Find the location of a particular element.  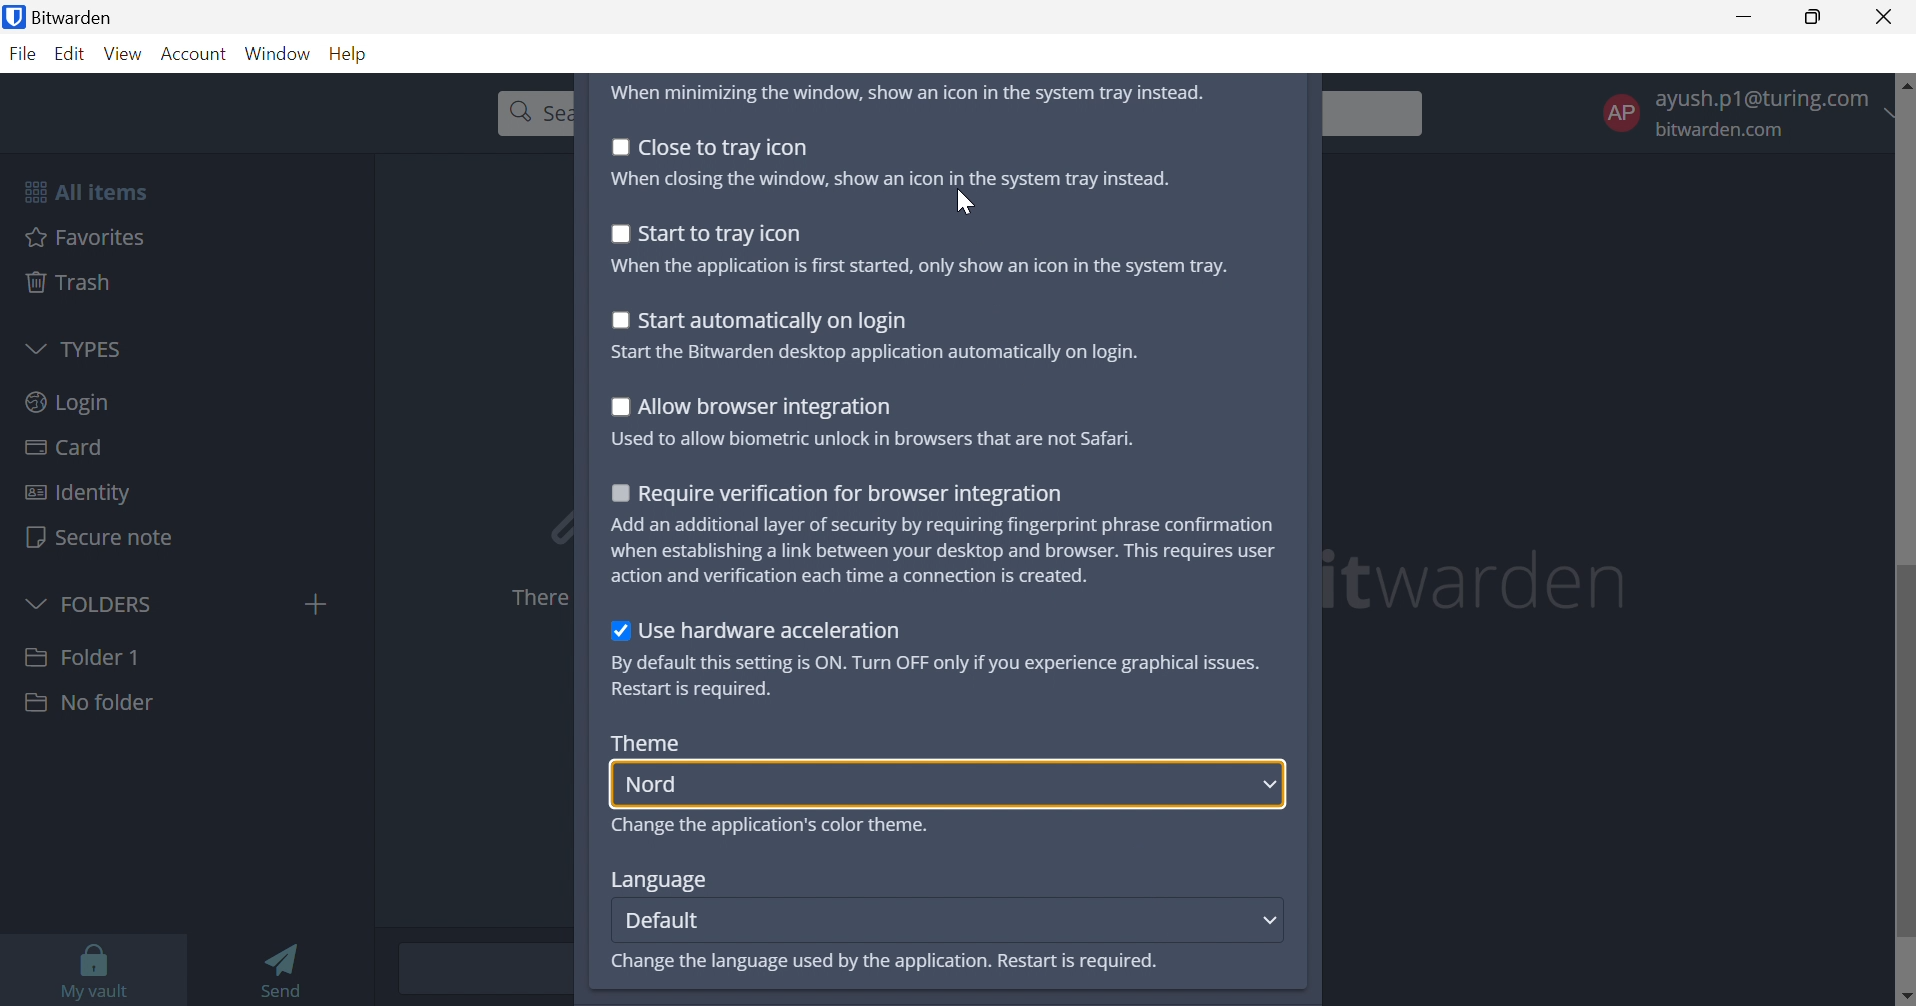

ayush.p1@turing.com is located at coordinates (1769, 96).